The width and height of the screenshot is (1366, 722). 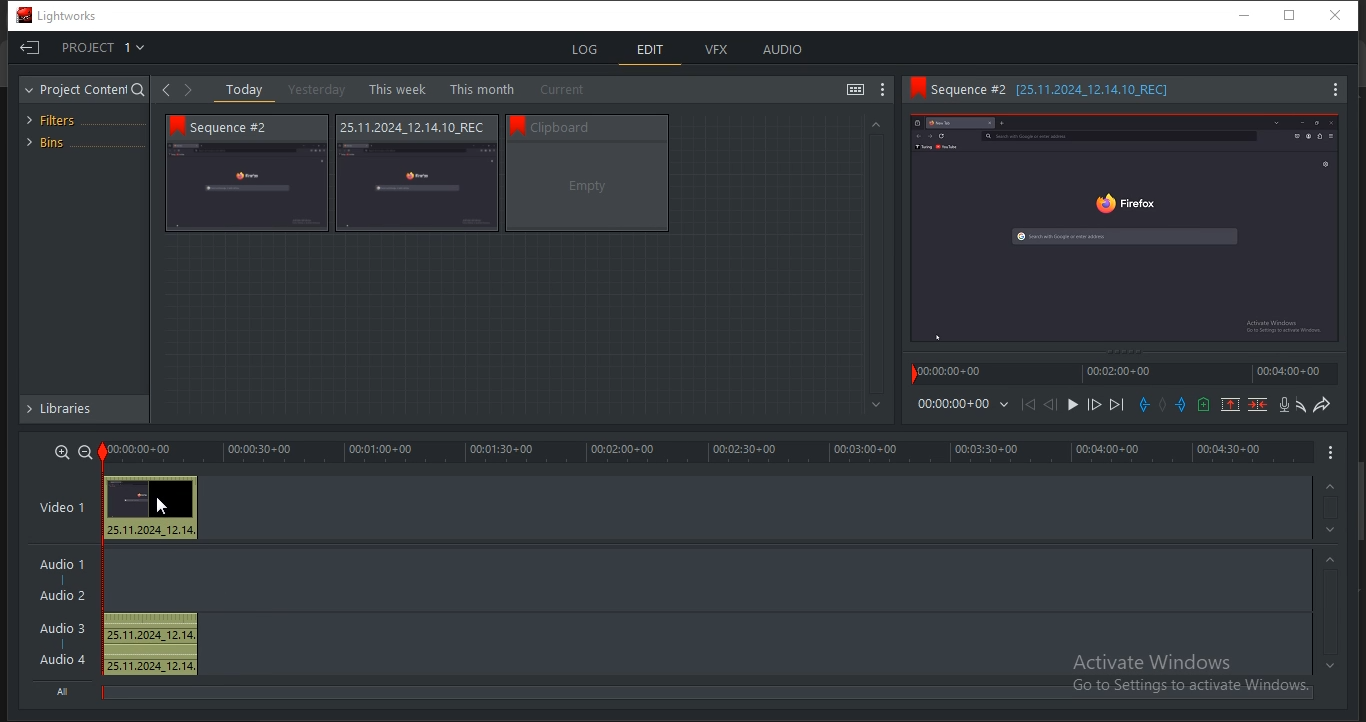 I want to click on Audio 2, so click(x=62, y=597).